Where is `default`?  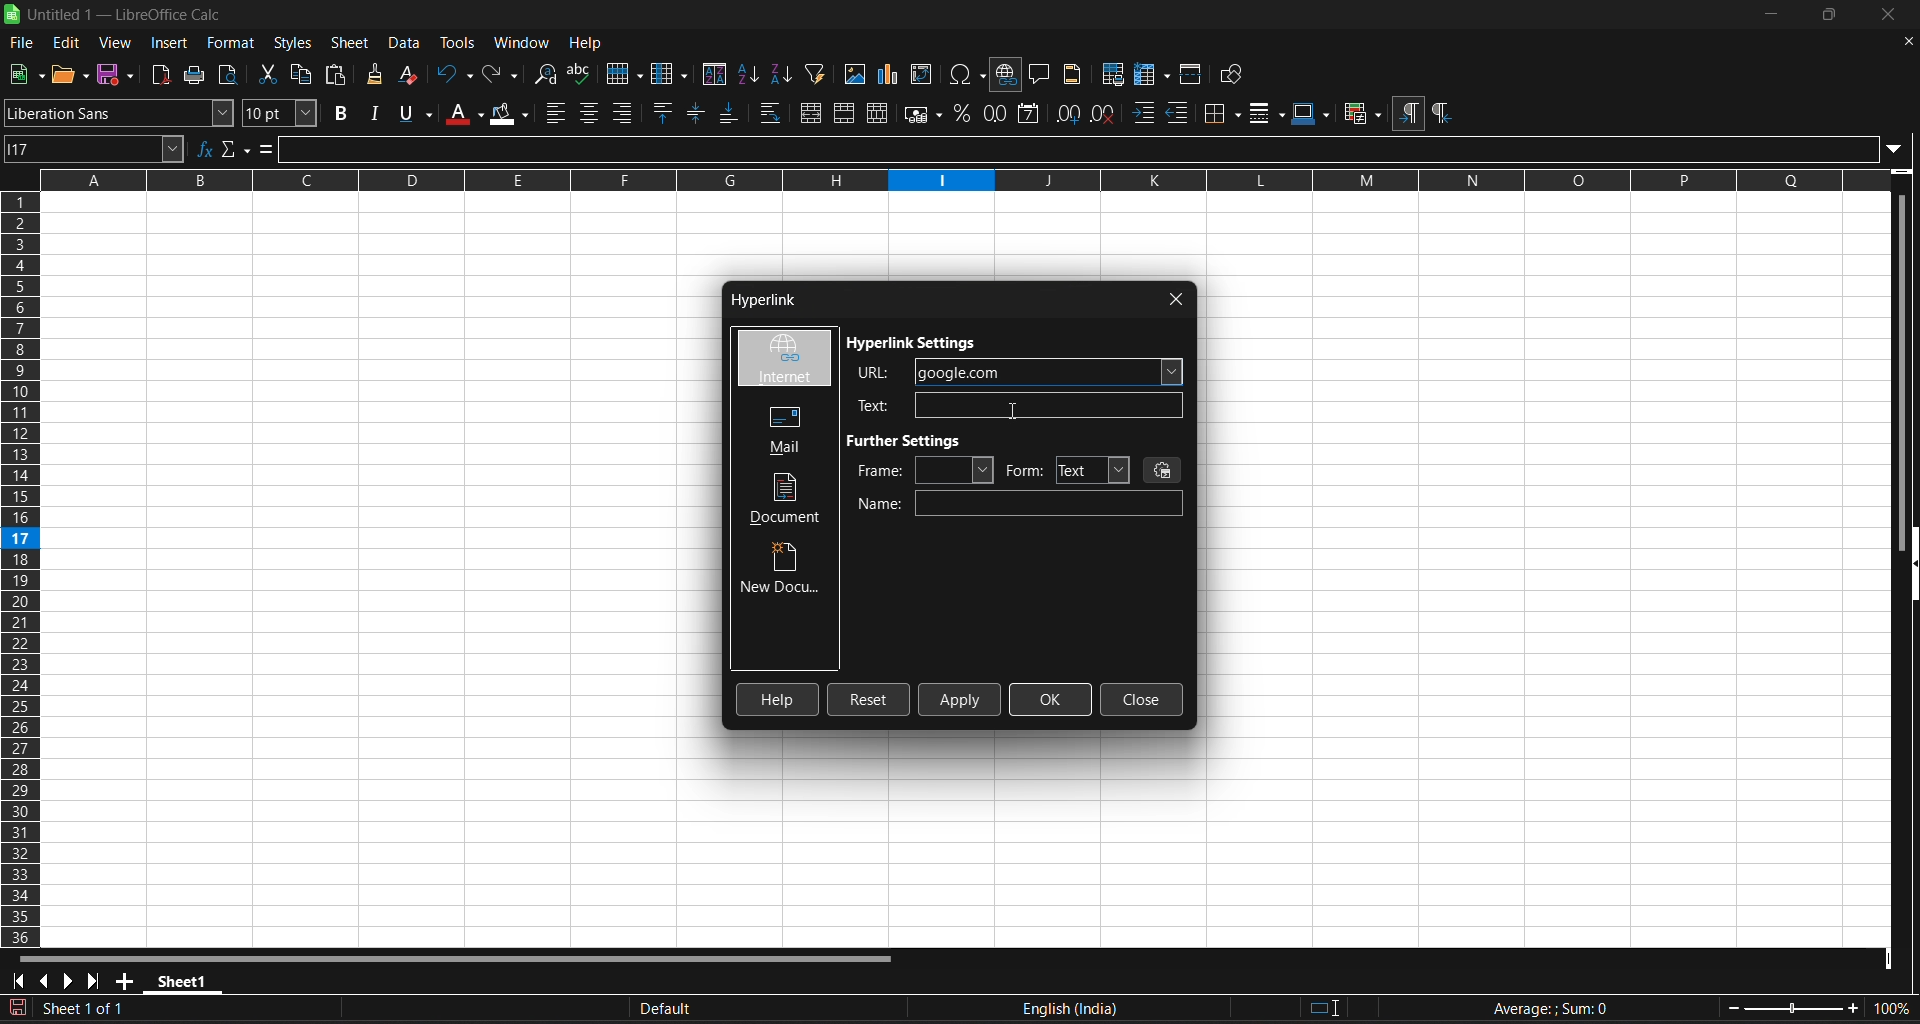
default is located at coordinates (820, 1009).